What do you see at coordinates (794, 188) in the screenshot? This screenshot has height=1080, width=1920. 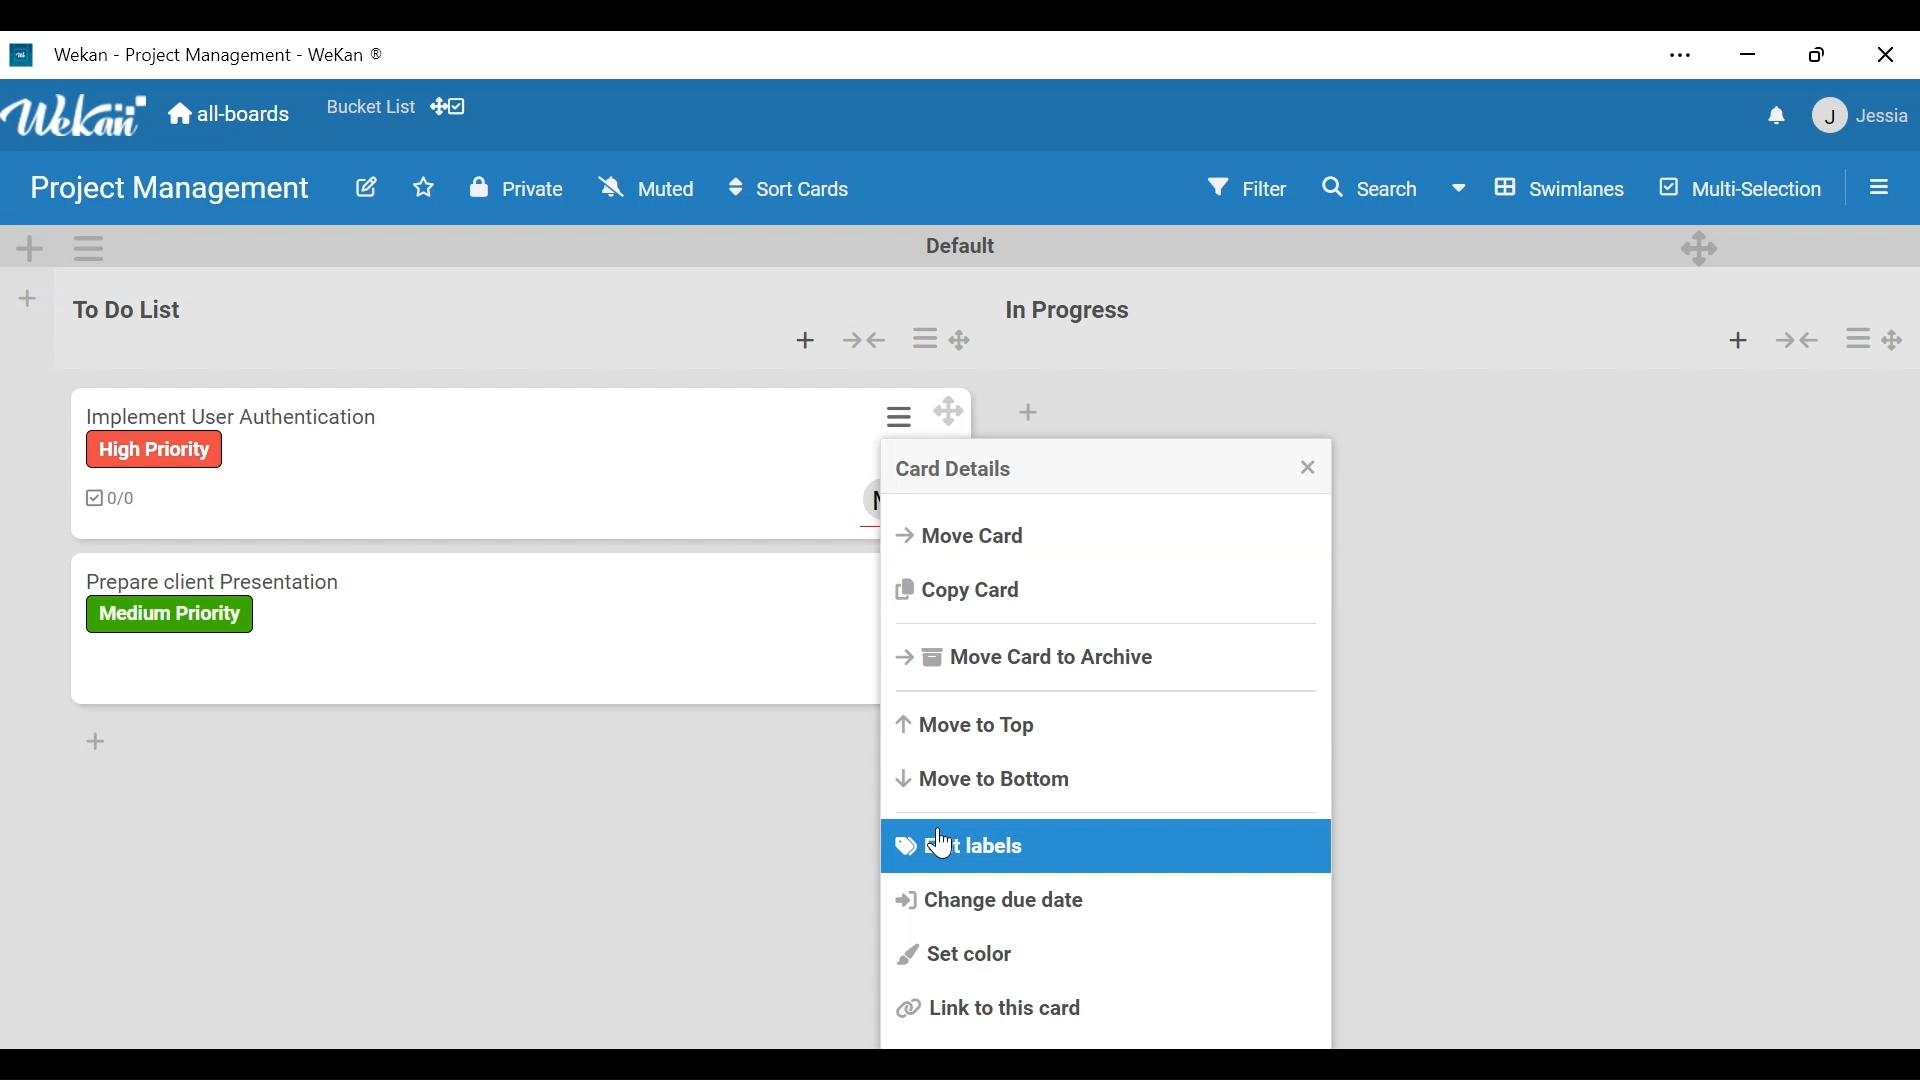 I see `Sort Cards` at bounding box center [794, 188].